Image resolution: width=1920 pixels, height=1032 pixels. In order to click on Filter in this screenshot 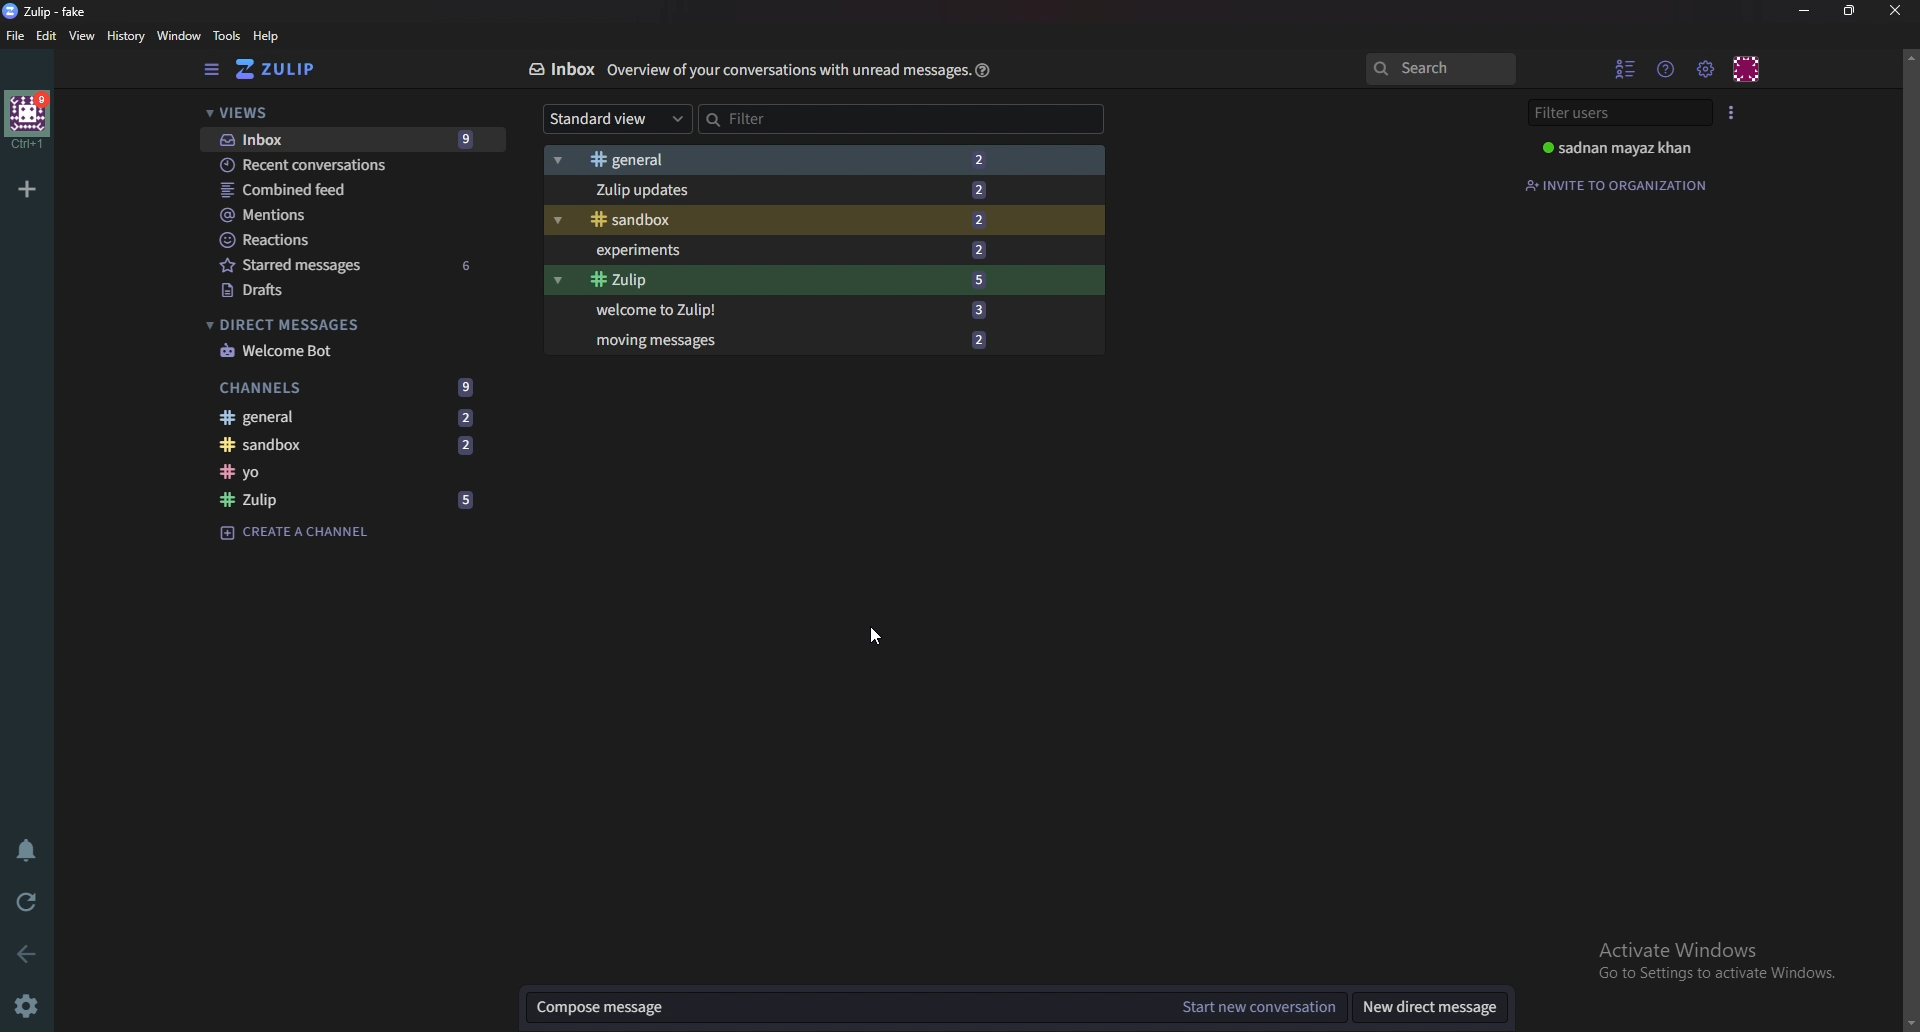, I will do `click(903, 118)`.